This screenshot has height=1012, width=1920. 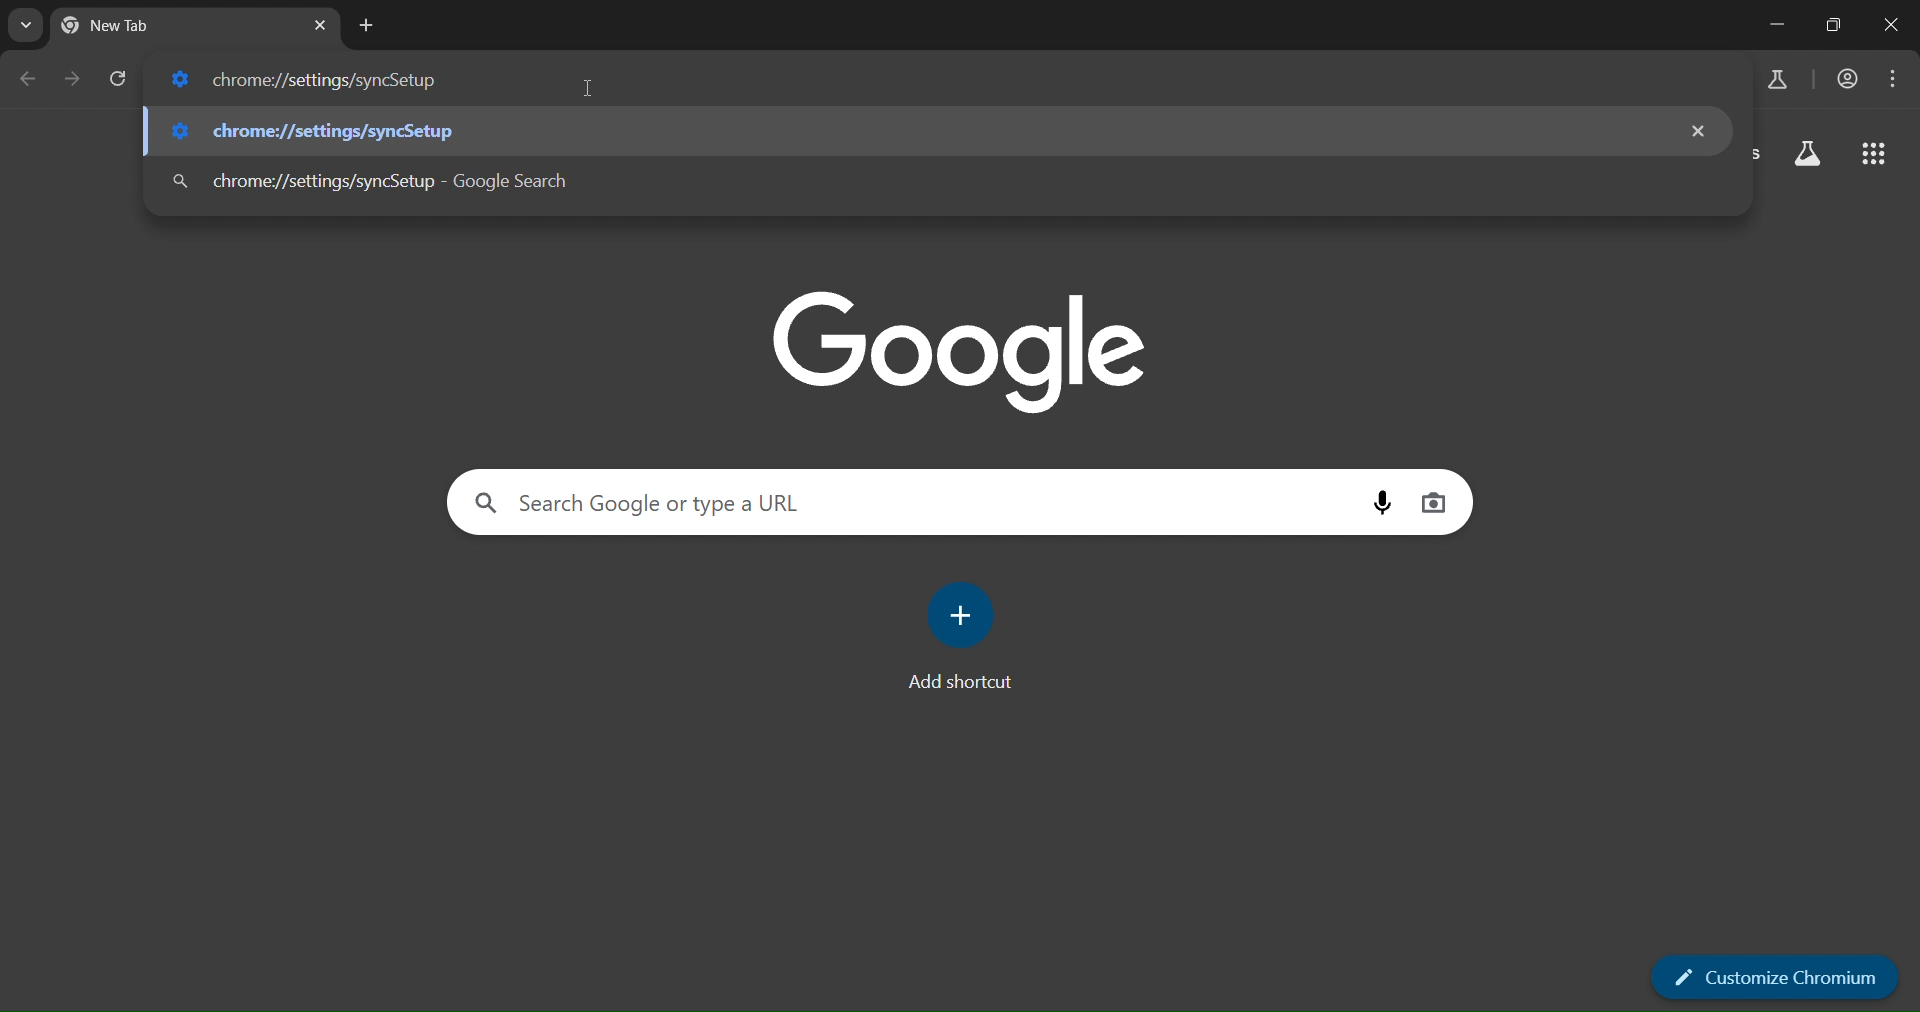 I want to click on voice search, so click(x=1386, y=503).